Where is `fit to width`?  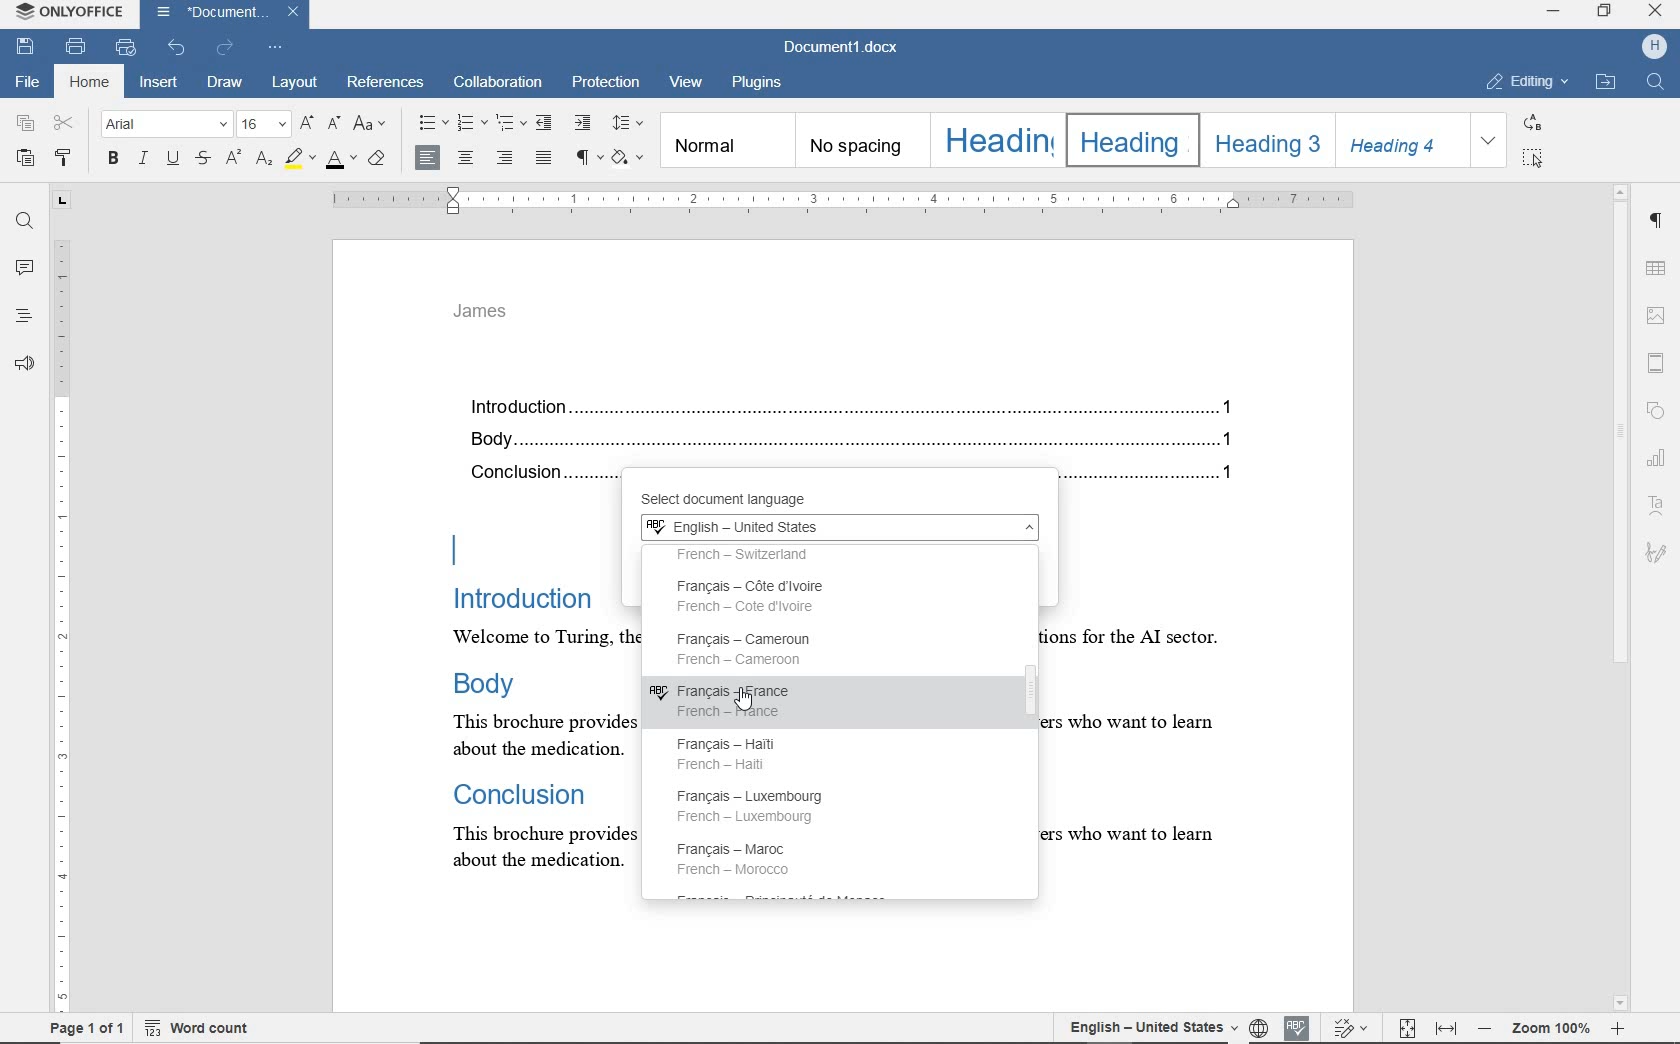
fit to width is located at coordinates (1448, 1029).